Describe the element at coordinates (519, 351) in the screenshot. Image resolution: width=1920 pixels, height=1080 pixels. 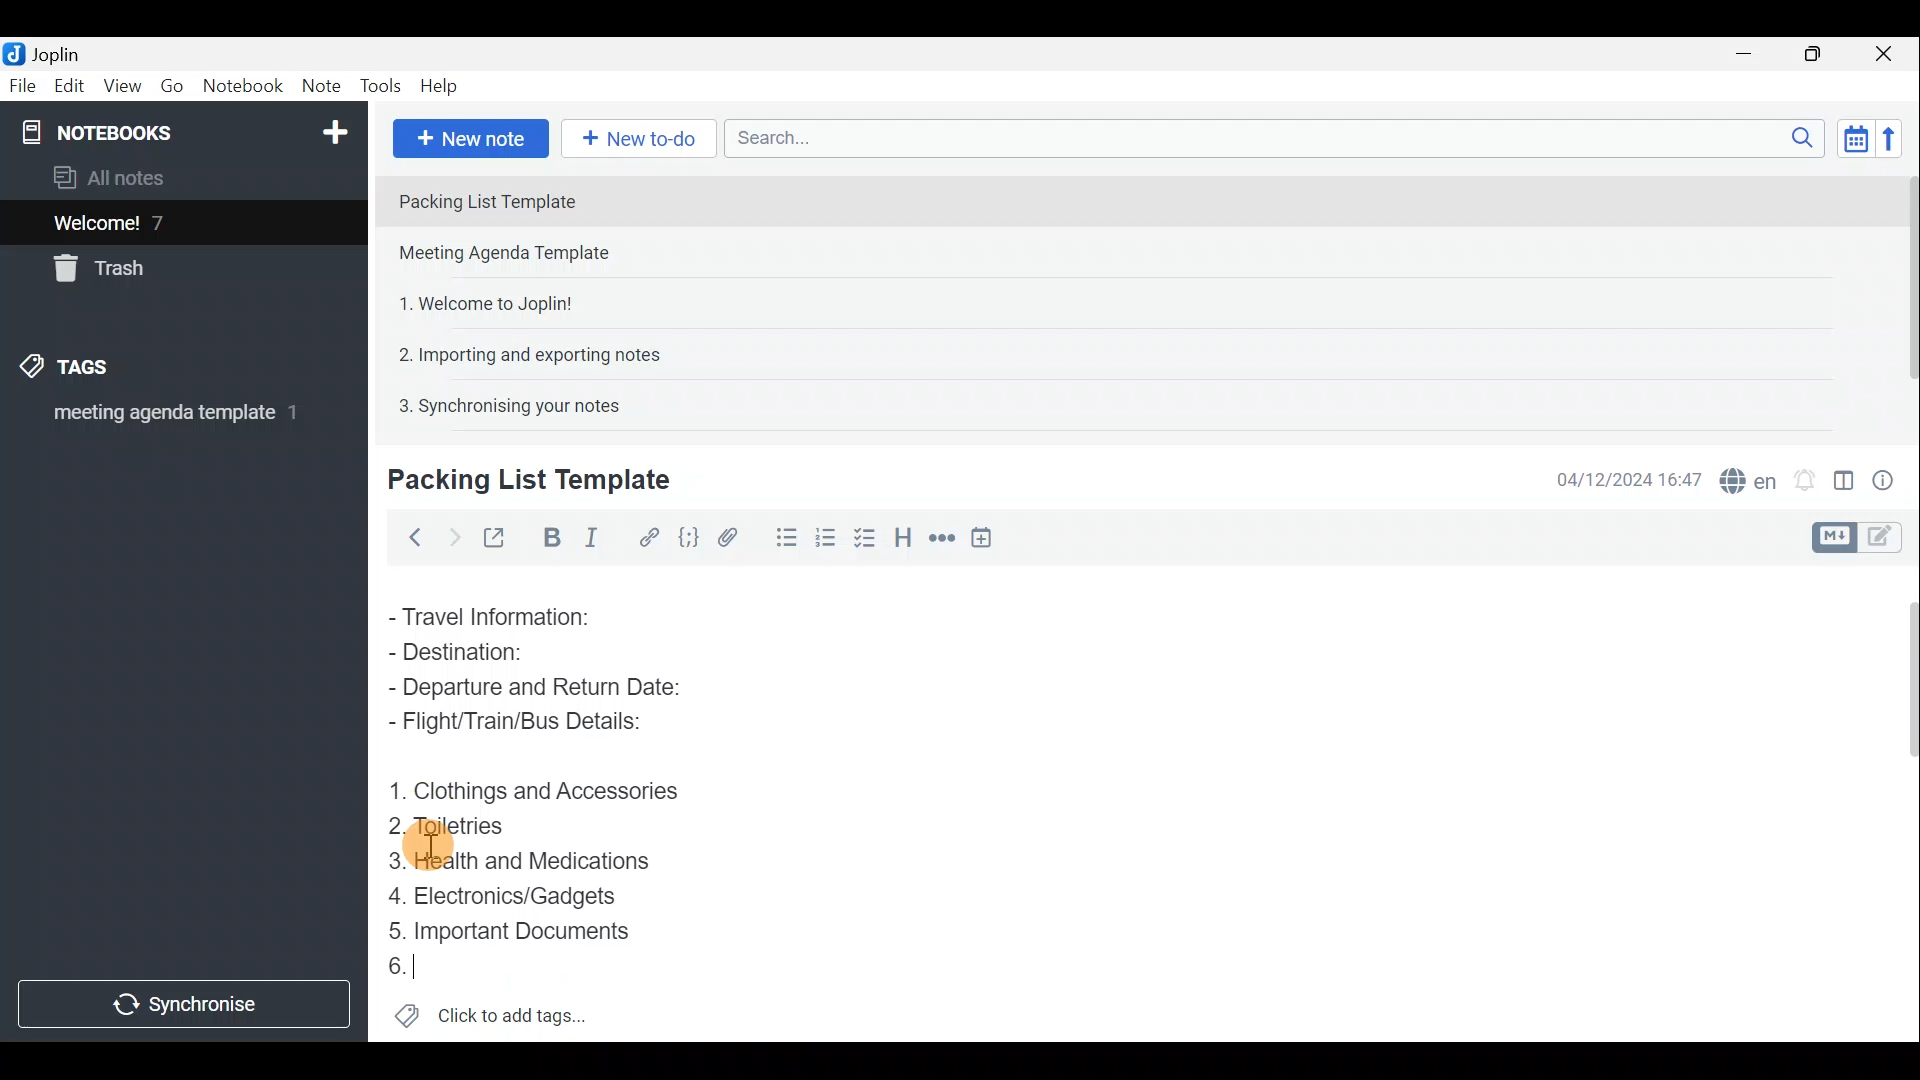
I see `Note 4` at that location.